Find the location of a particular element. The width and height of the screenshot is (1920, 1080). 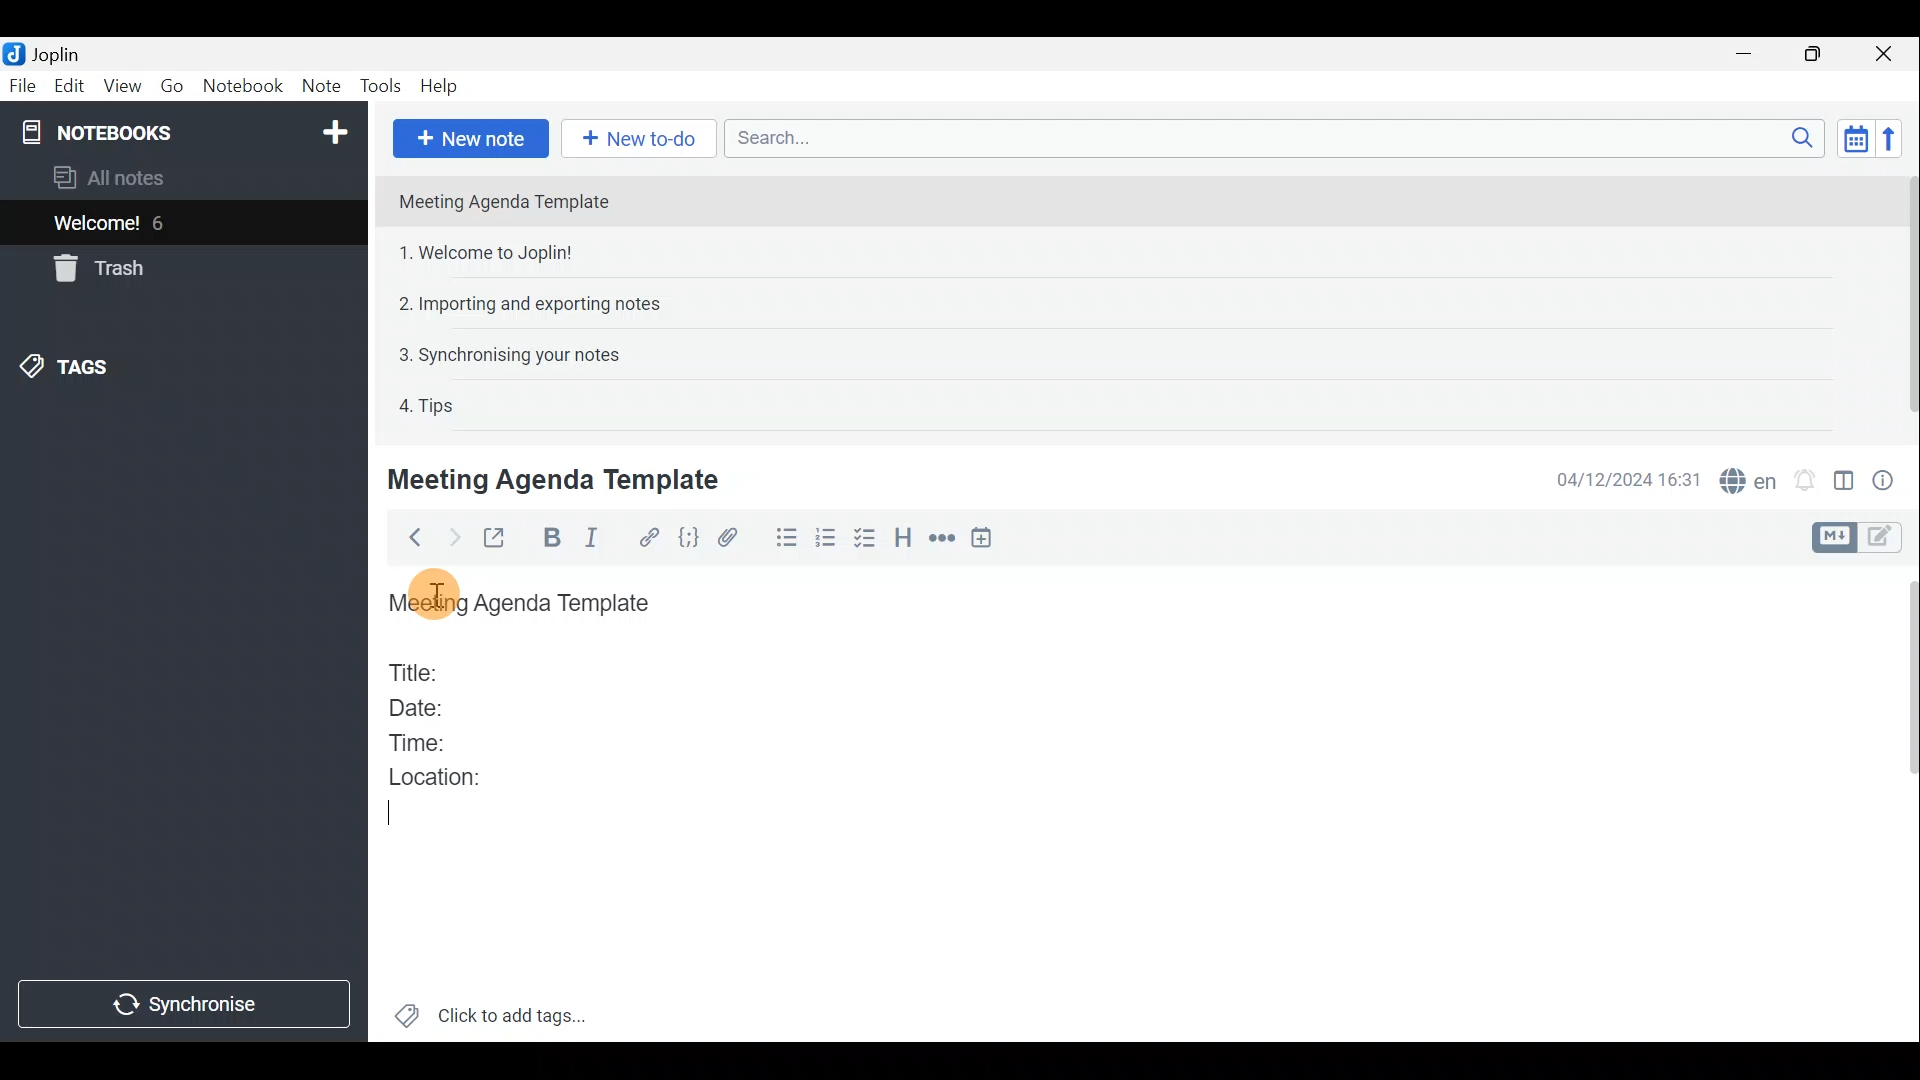

Bulleted list is located at coordinates (785, 538).